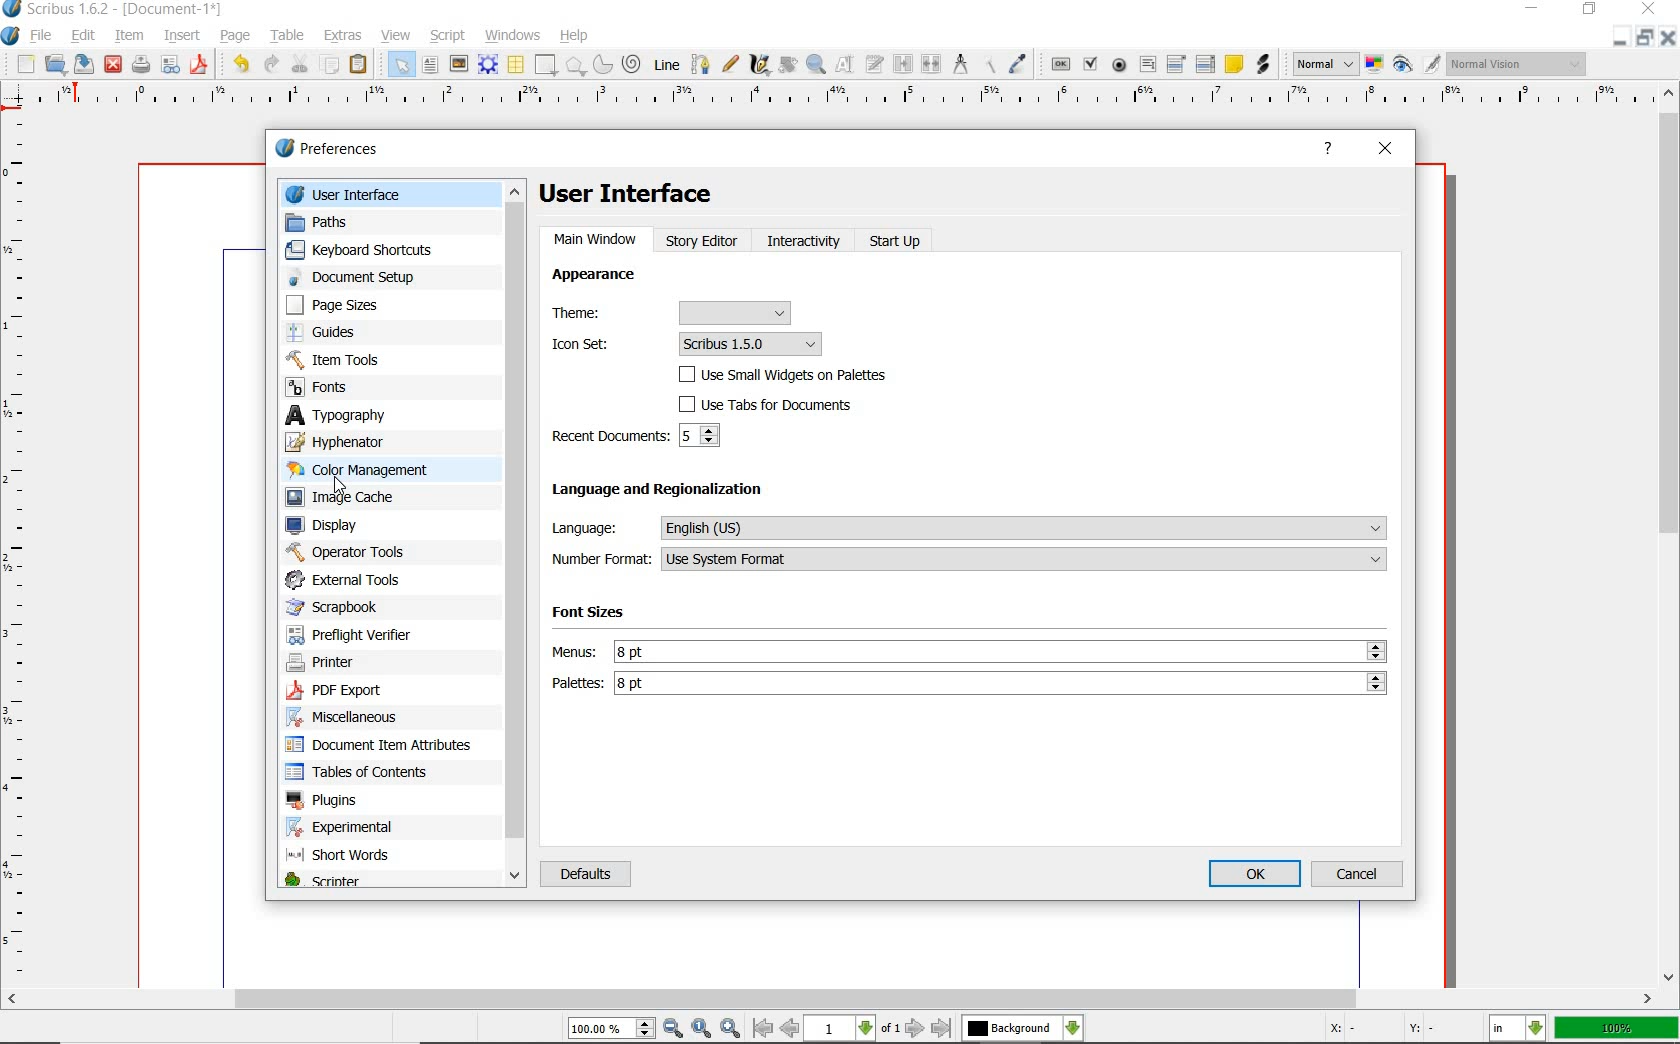 The image size is (1680, 1044). I want to click on DEFAULTS, so click(582, 875).